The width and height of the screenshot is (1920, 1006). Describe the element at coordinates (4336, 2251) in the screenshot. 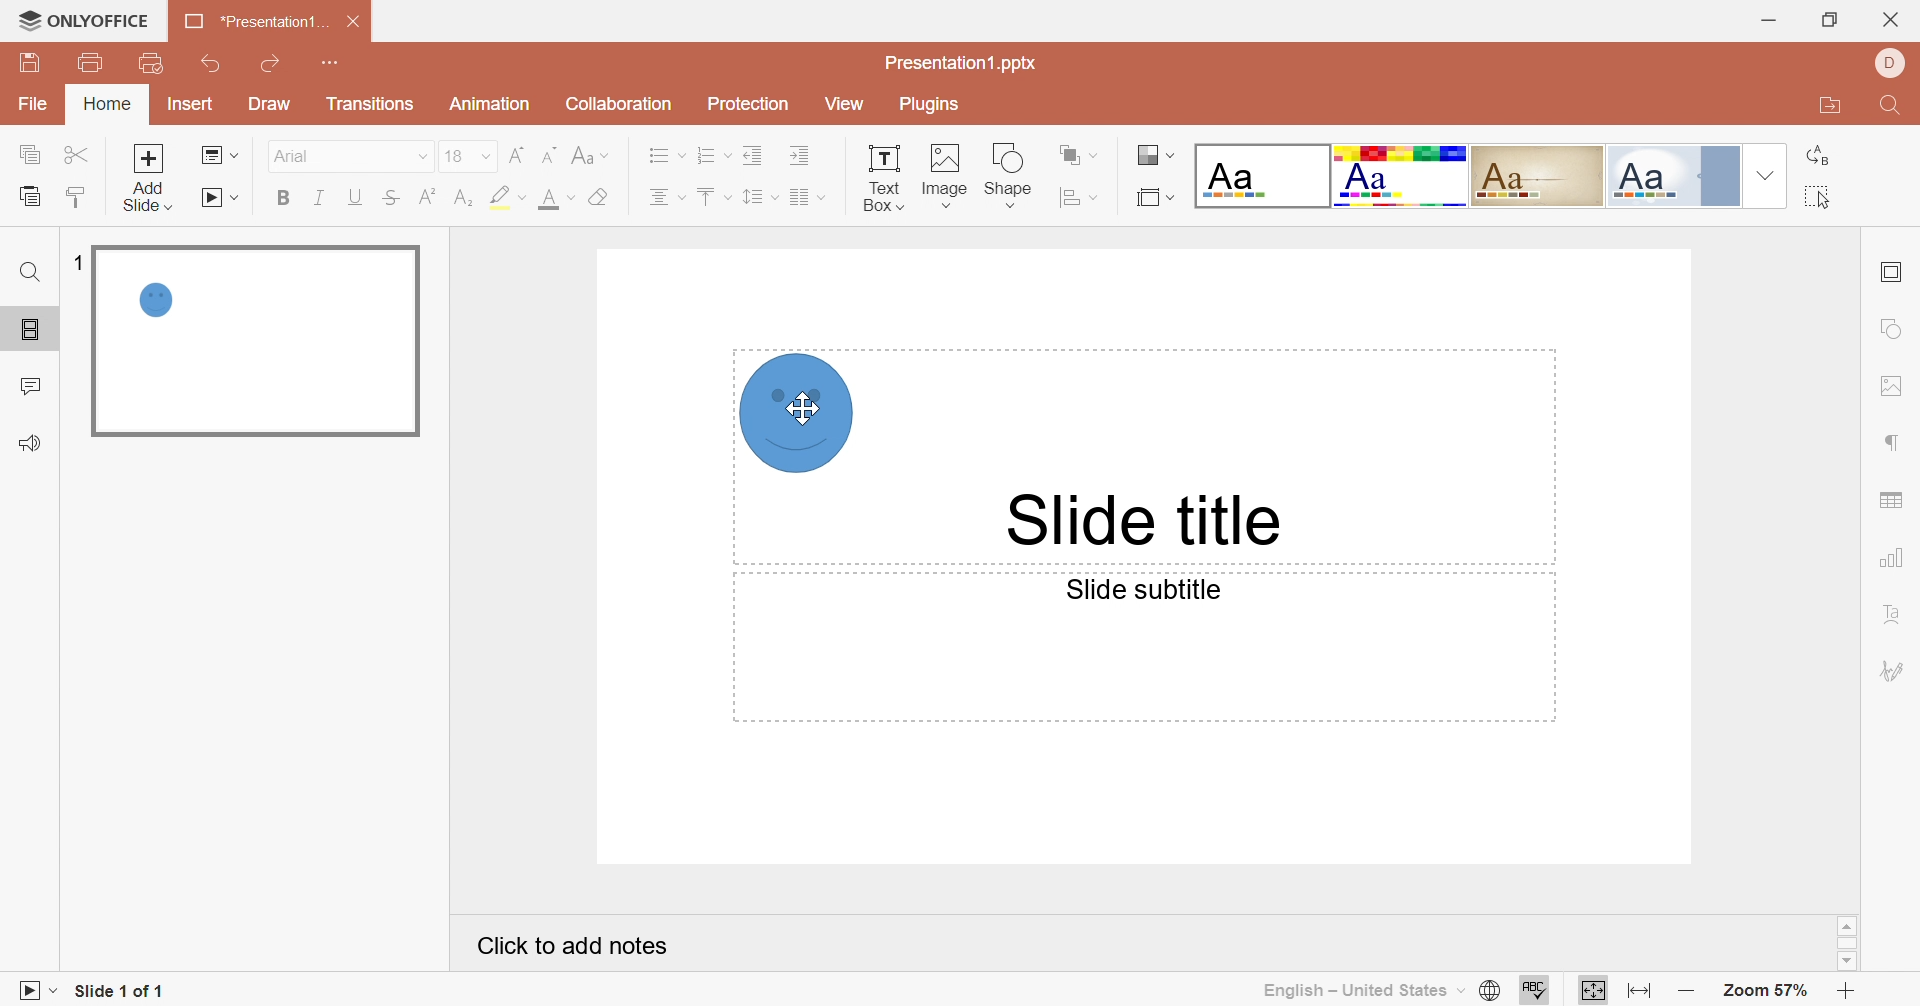

I see `Scroll Down` at that location.